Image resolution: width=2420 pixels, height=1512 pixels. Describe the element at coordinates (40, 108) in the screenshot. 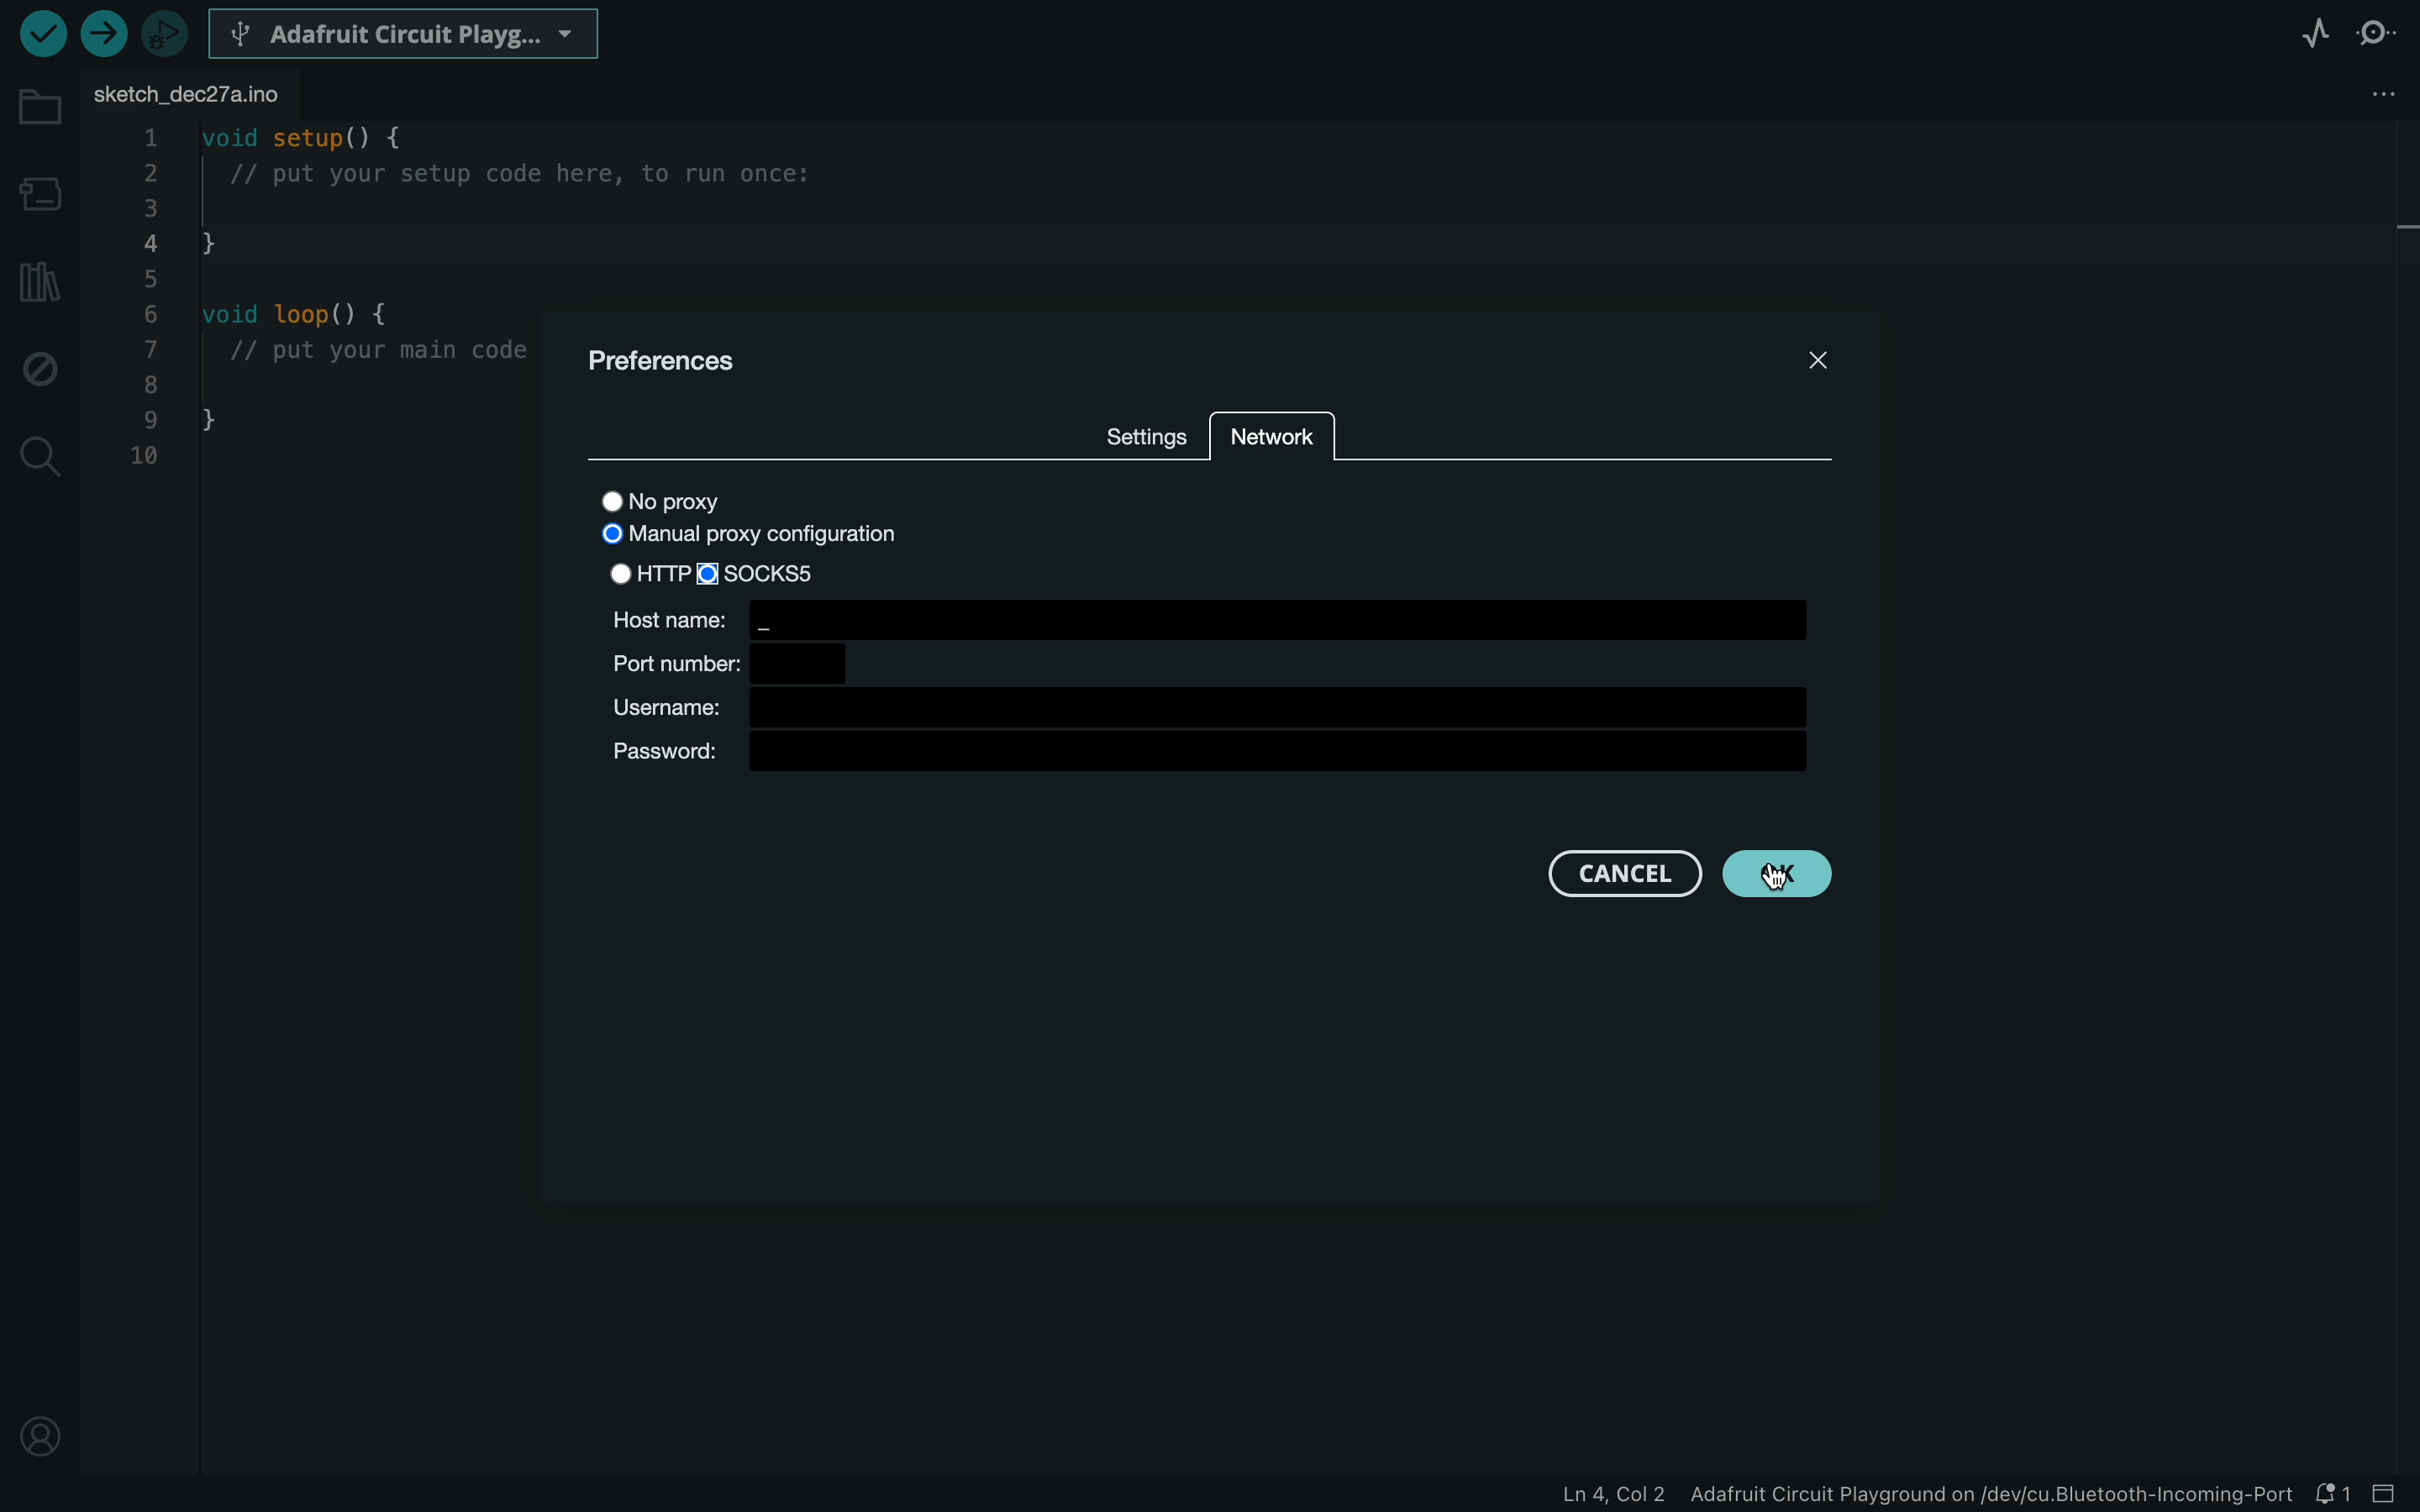

I see `folder` at that location.